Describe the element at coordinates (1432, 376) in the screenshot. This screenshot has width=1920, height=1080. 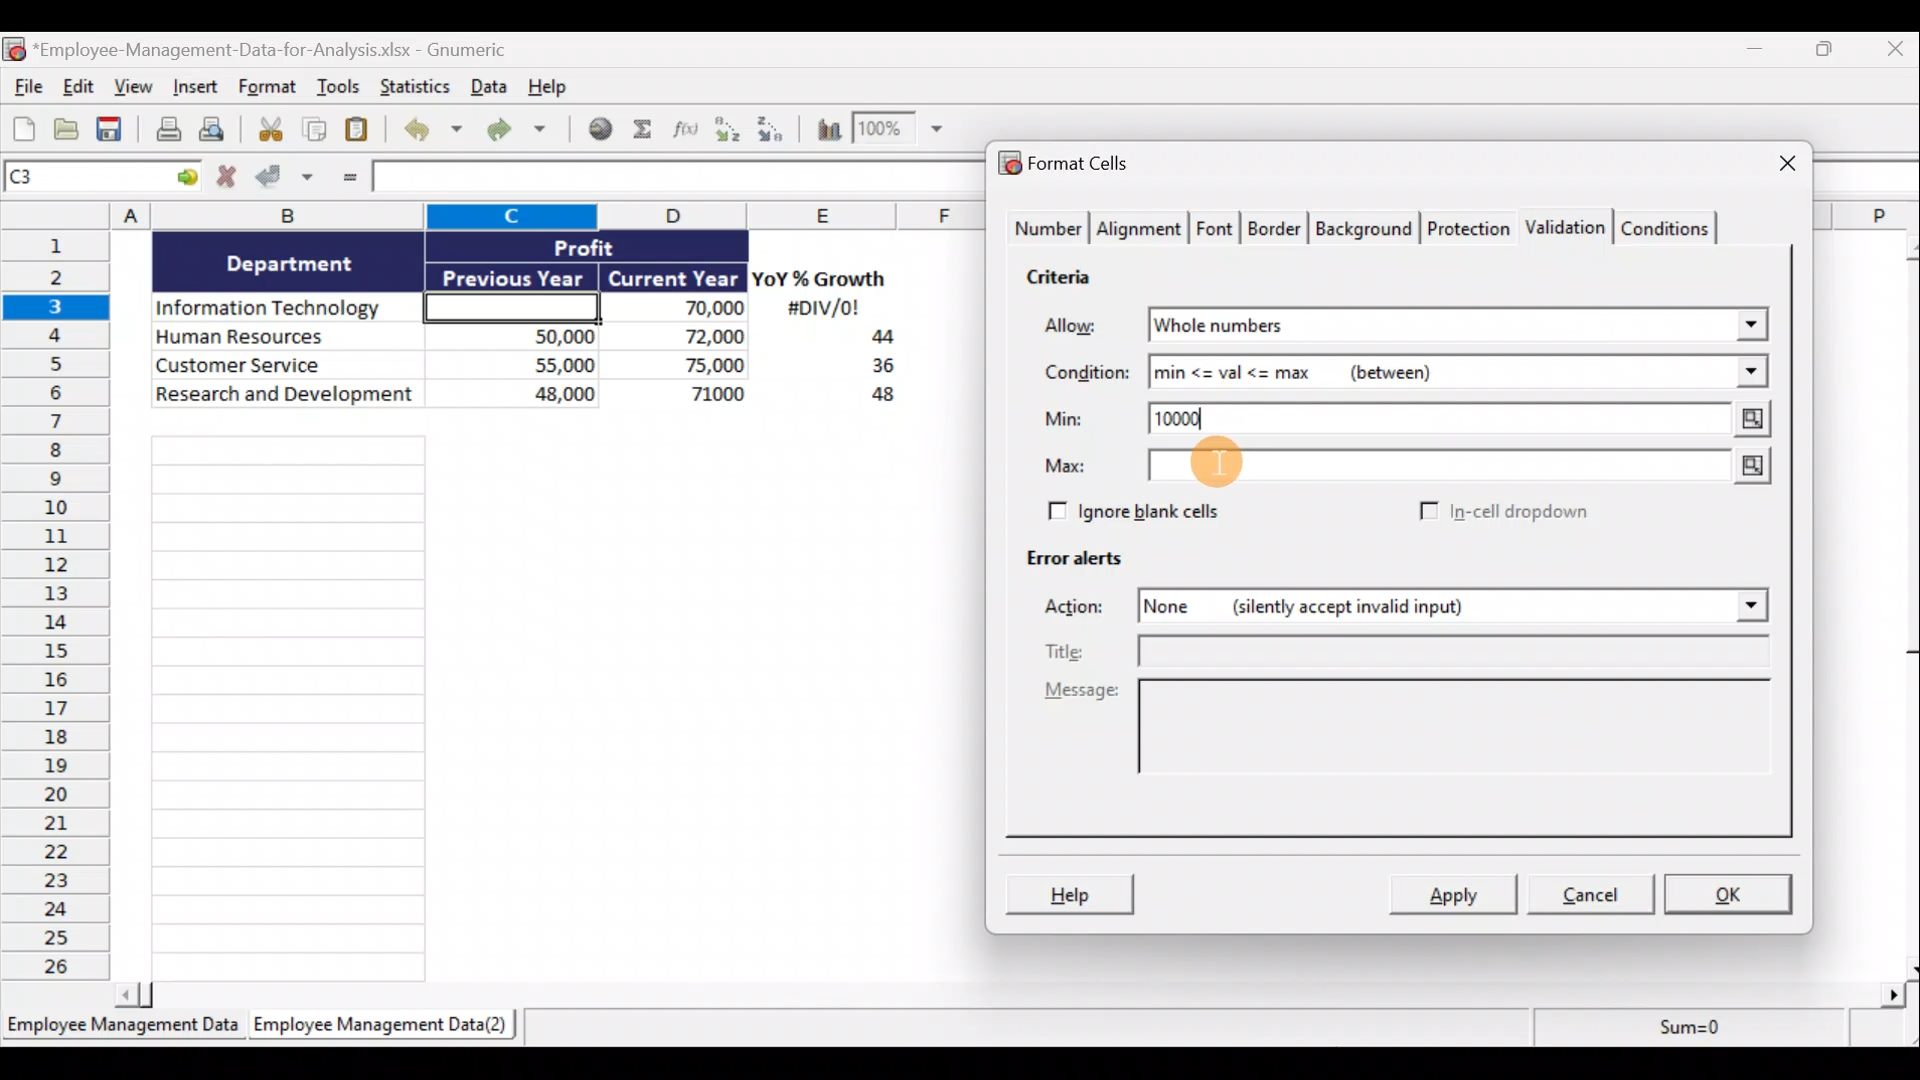
I see `min <= val <= max (between)` at that location.